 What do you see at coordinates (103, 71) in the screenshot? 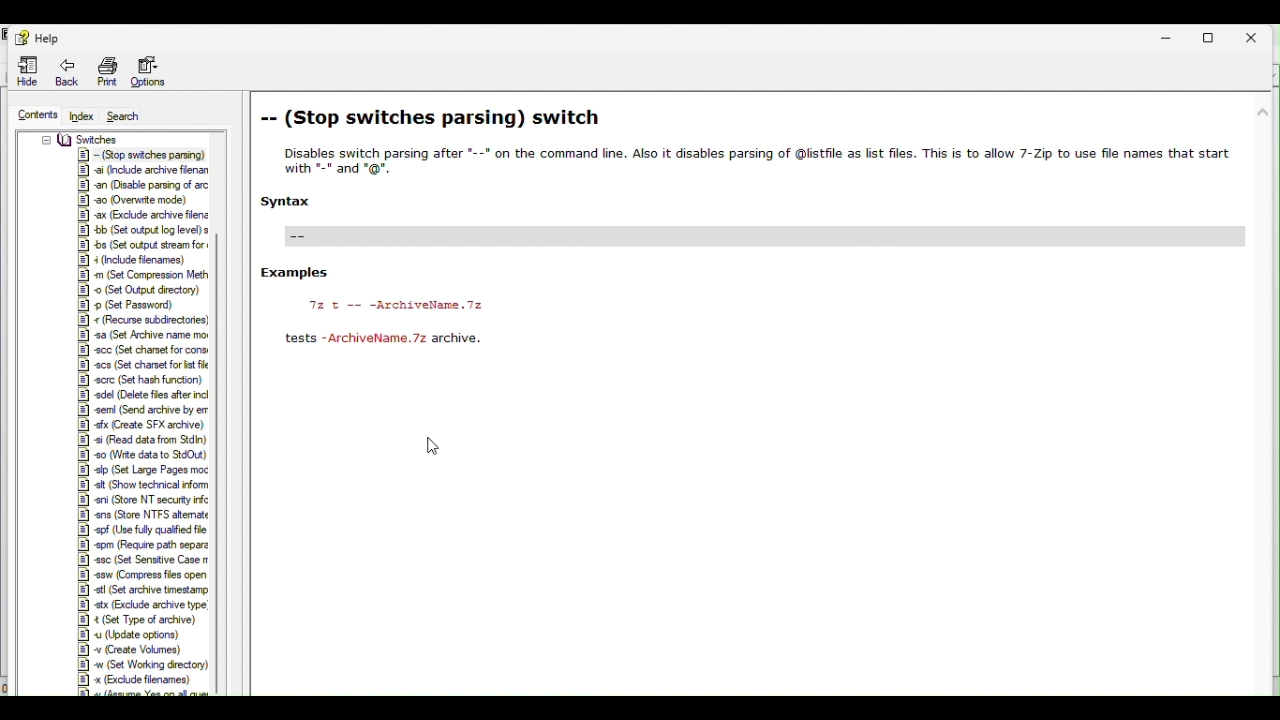
I see `Print` at bounding box center [103, 71].